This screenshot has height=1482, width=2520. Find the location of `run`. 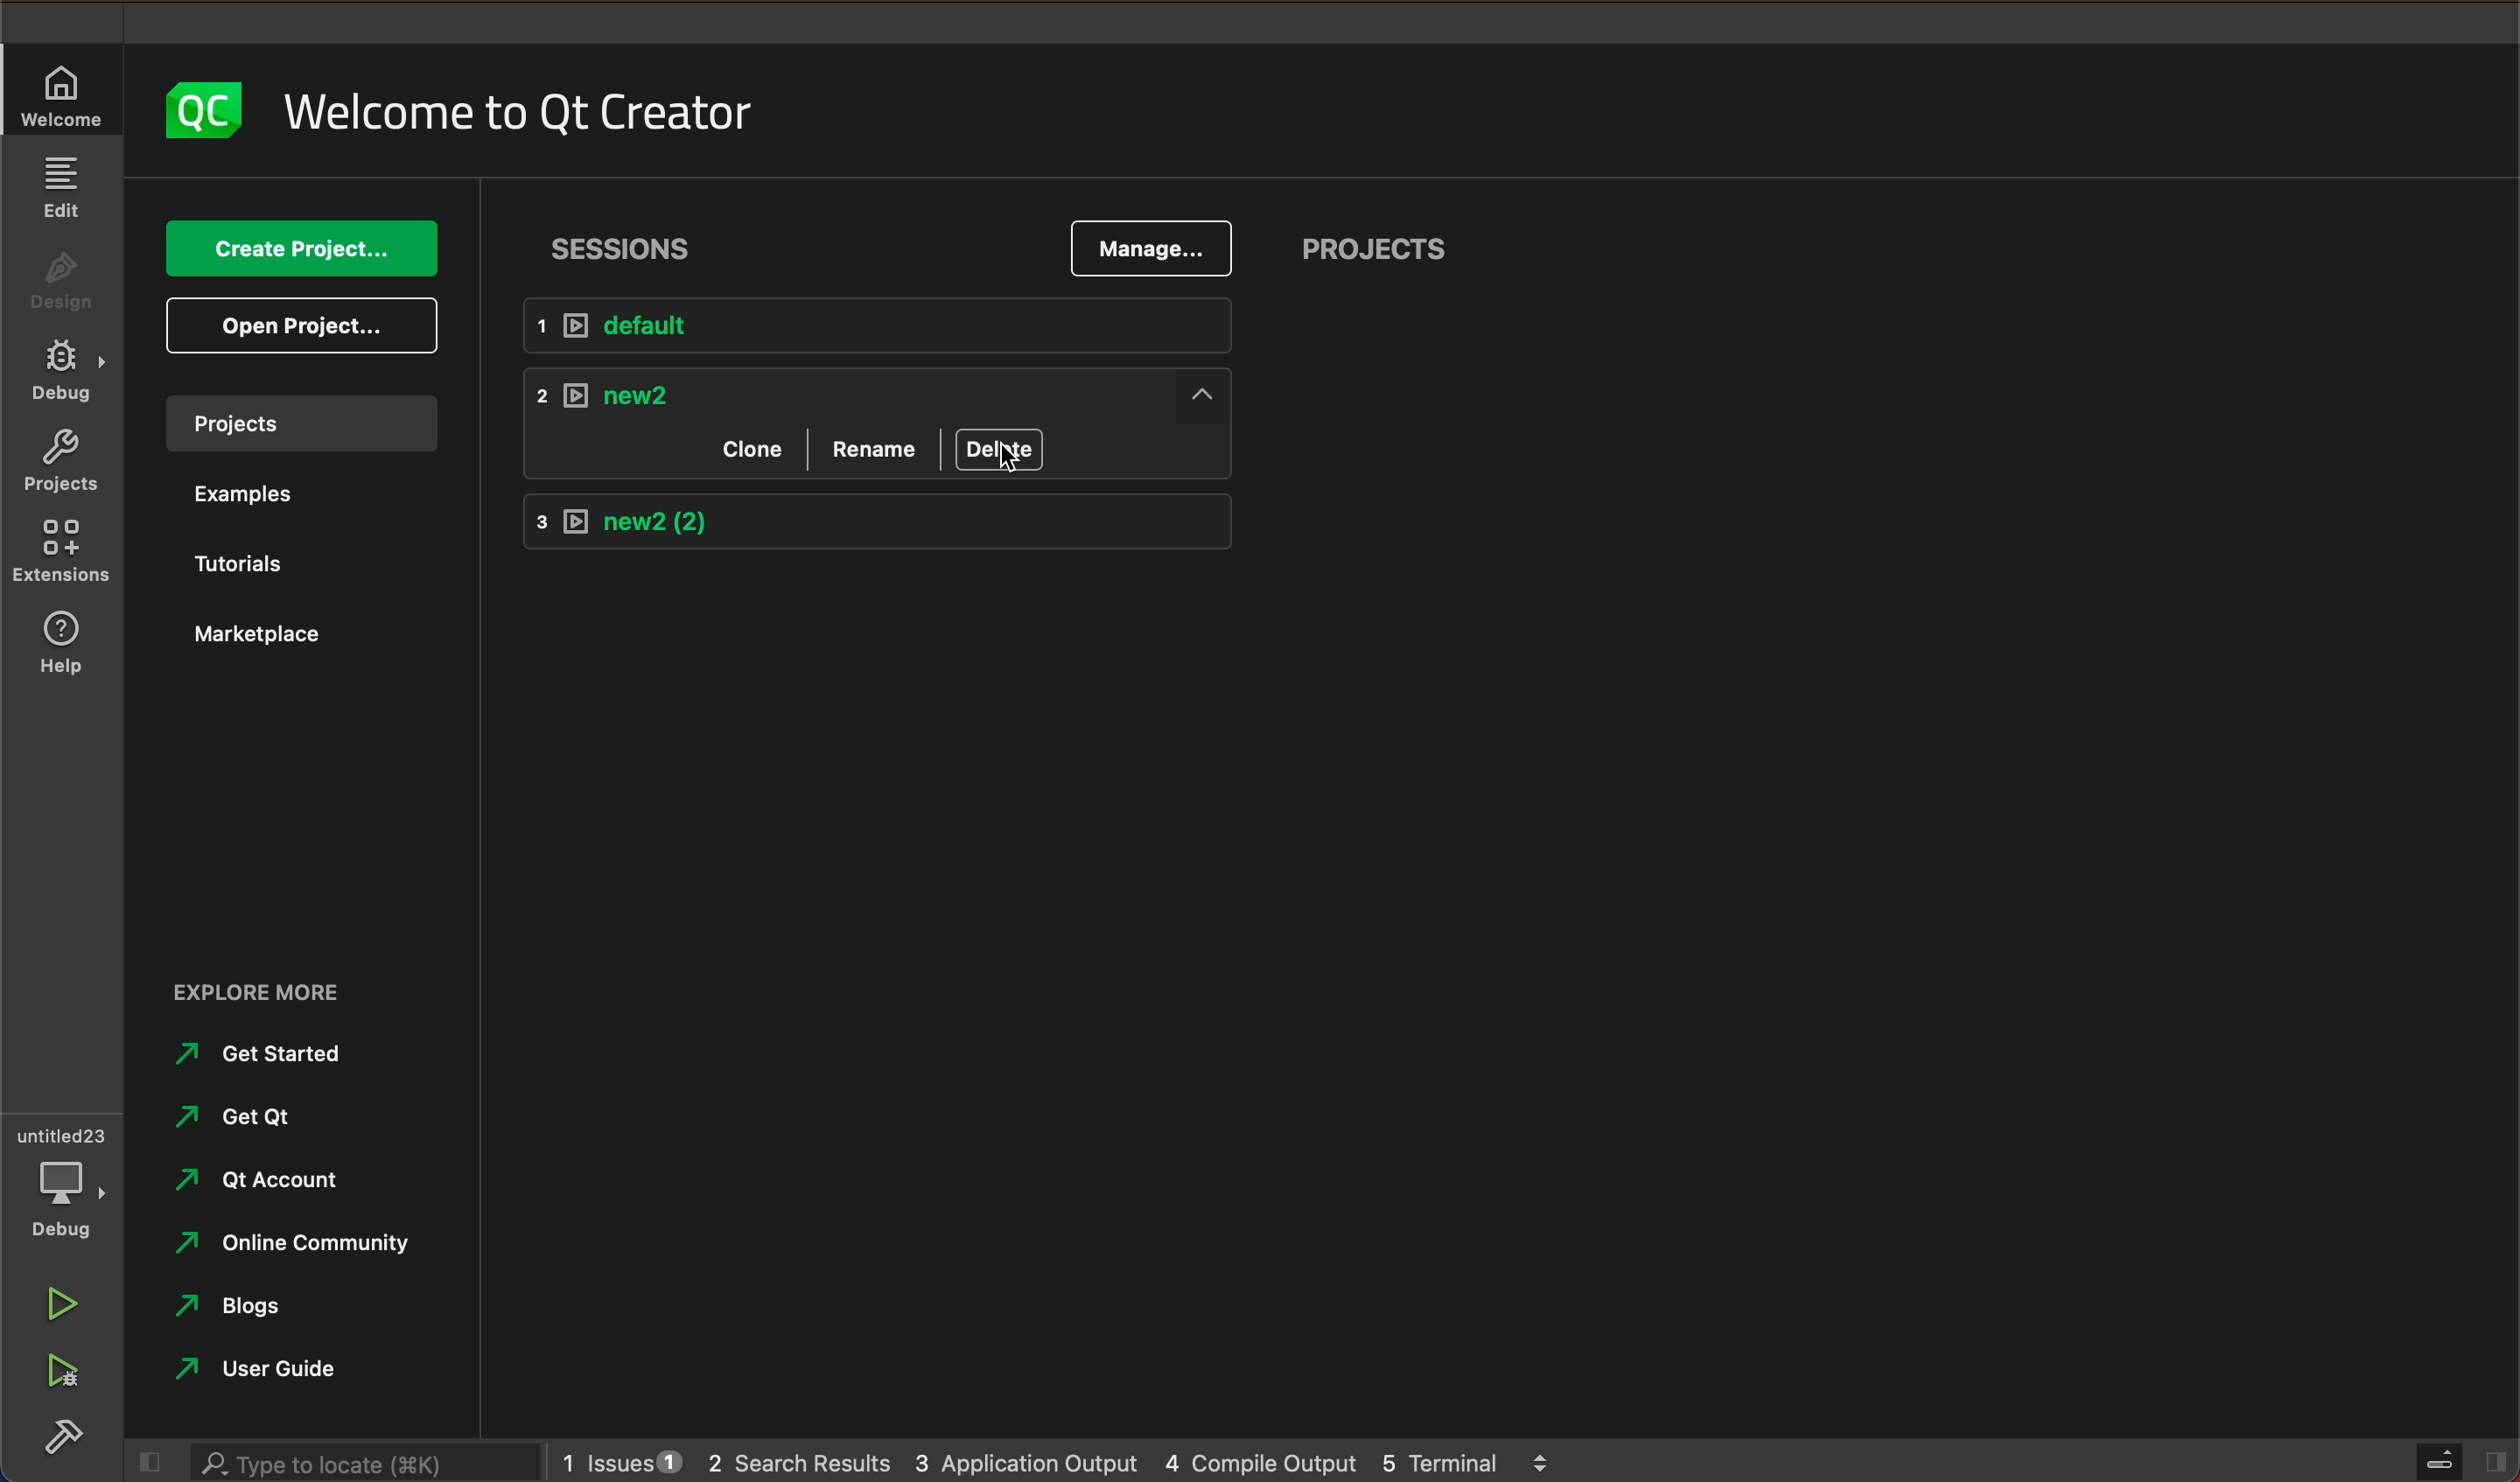

run is located at coordinates (62, 1305).